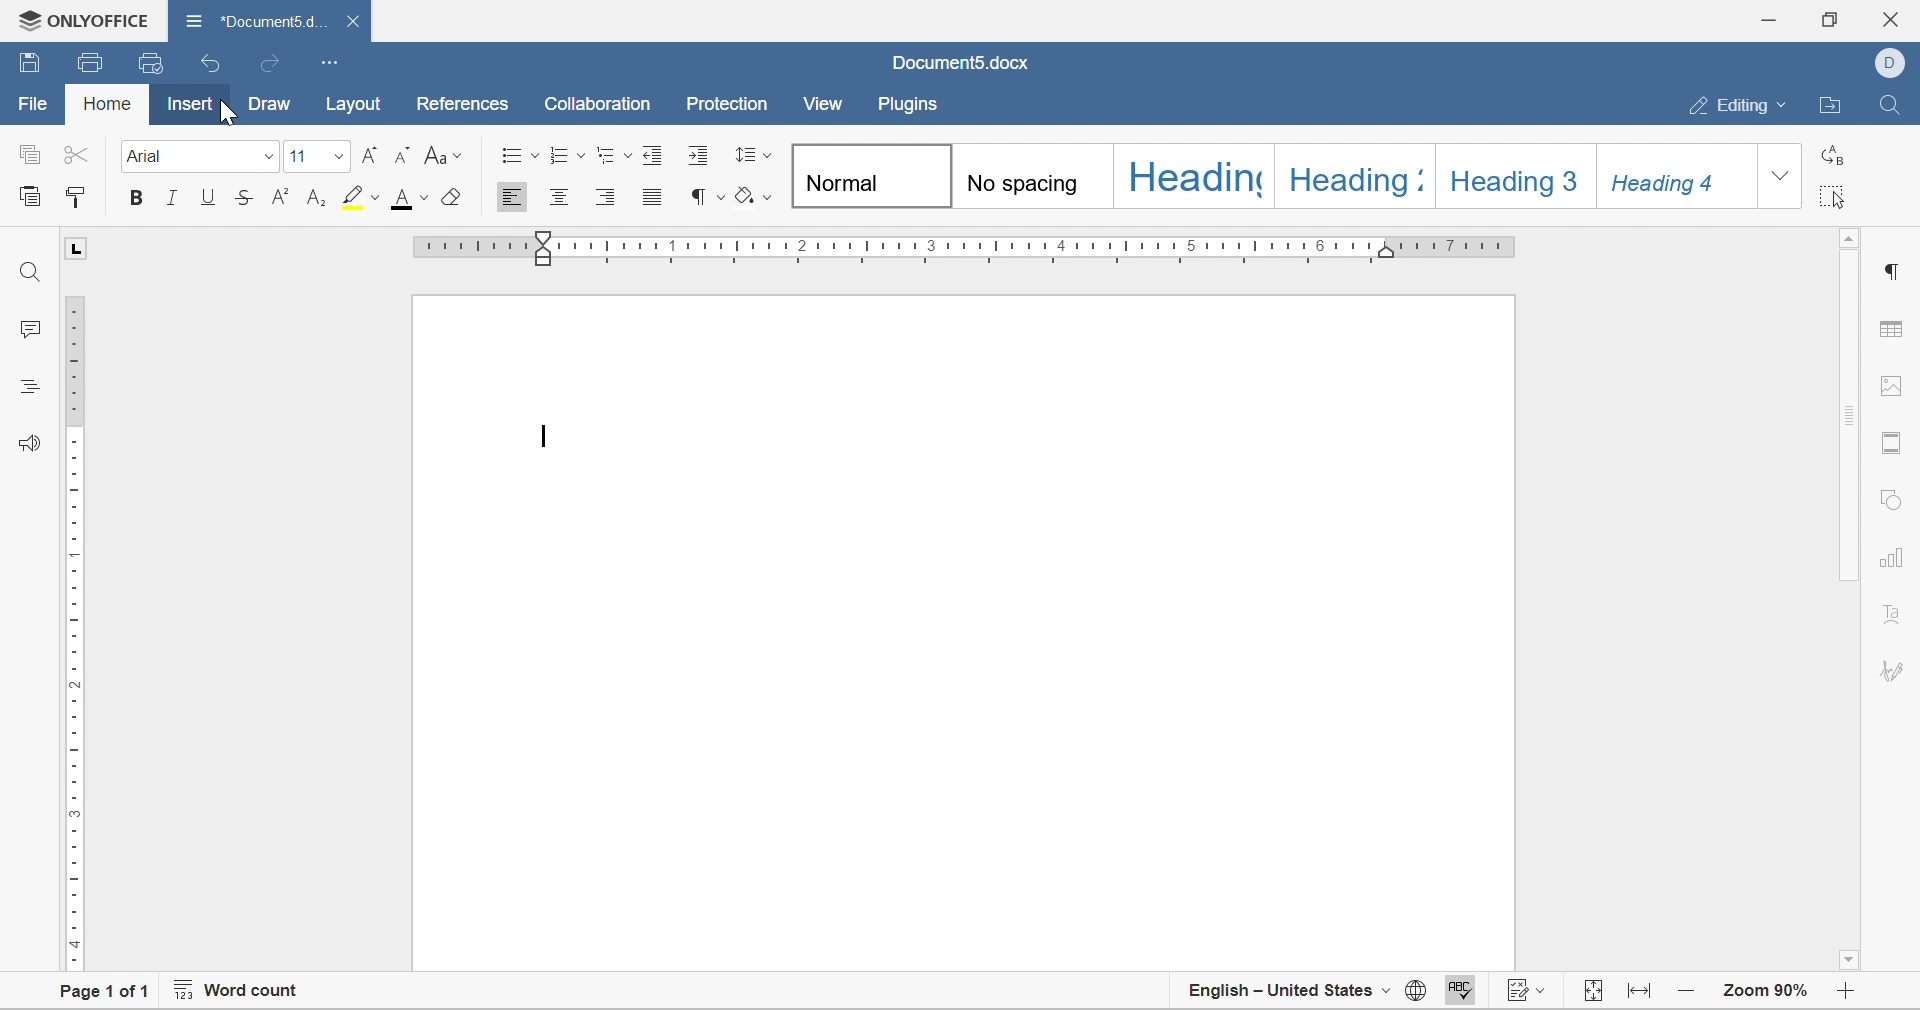 This screenshot has height=1010, width=1920. I want to click on bold, so click(130, 198).